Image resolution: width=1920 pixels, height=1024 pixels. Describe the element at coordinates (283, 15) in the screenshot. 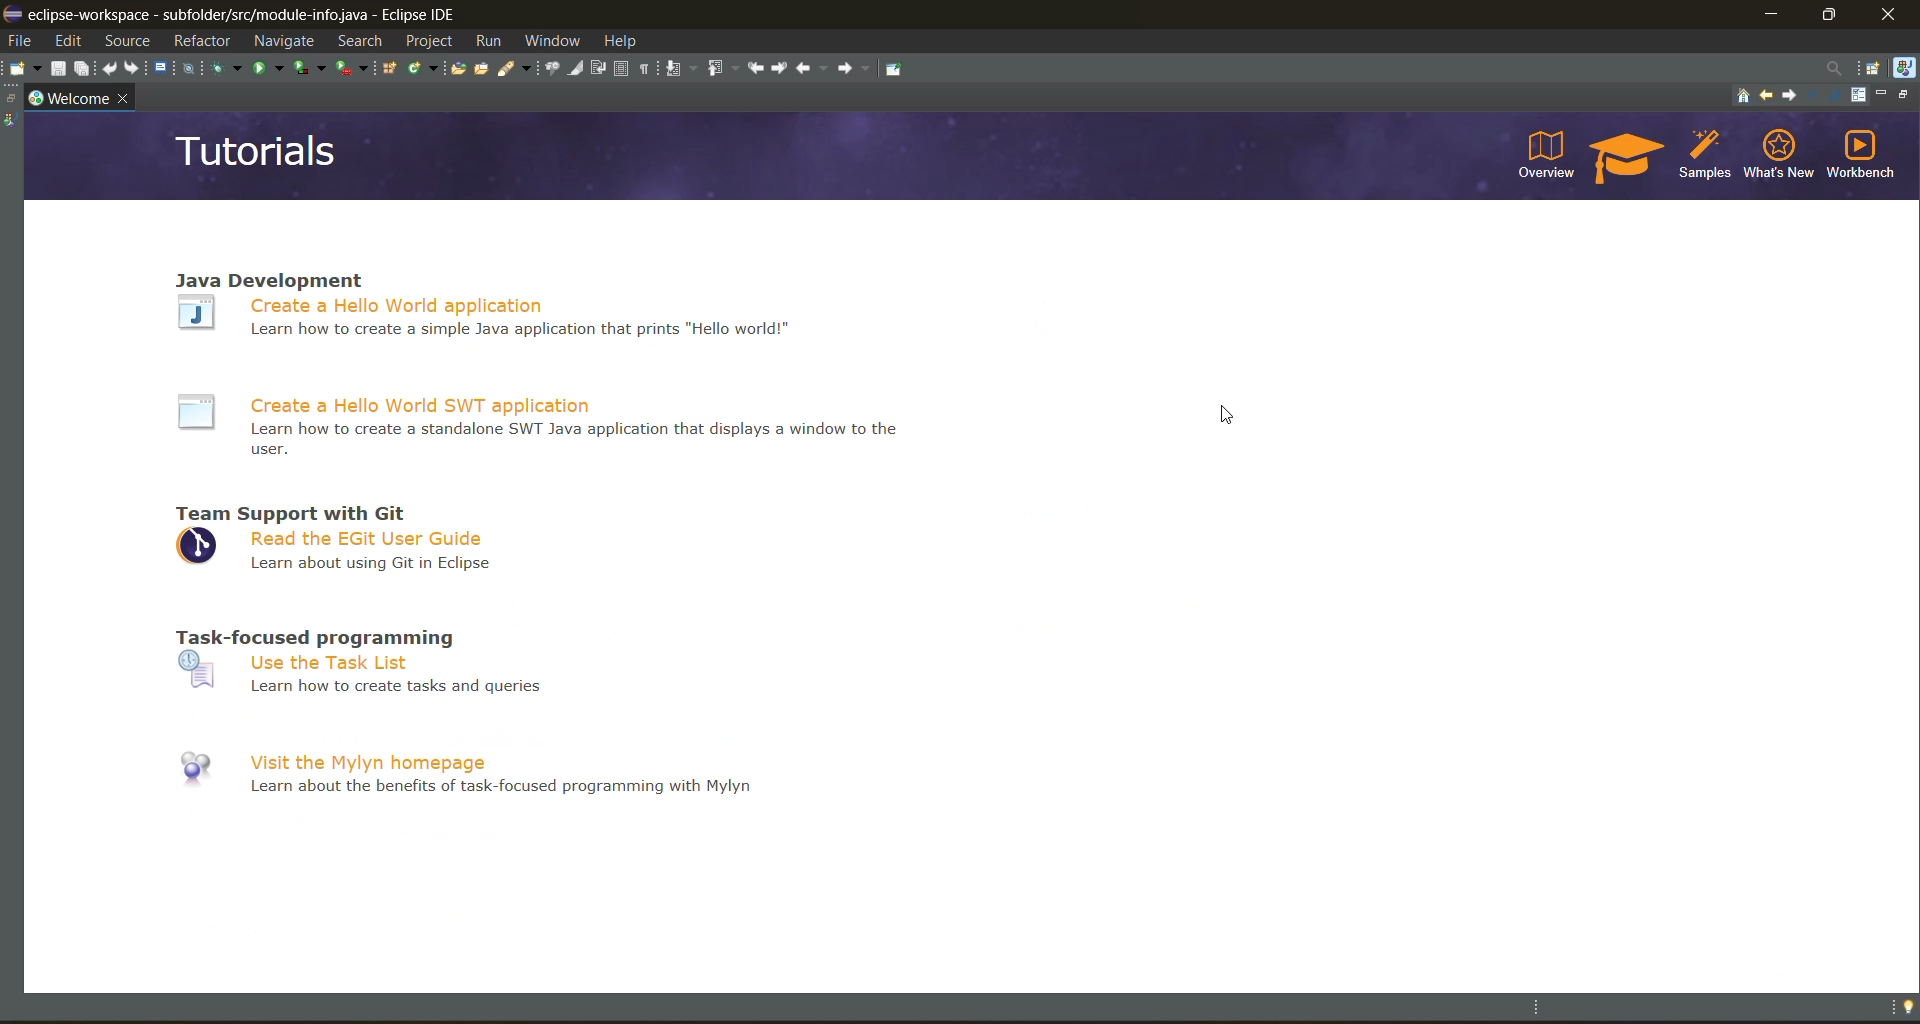

I see `app title and file name` at that location.